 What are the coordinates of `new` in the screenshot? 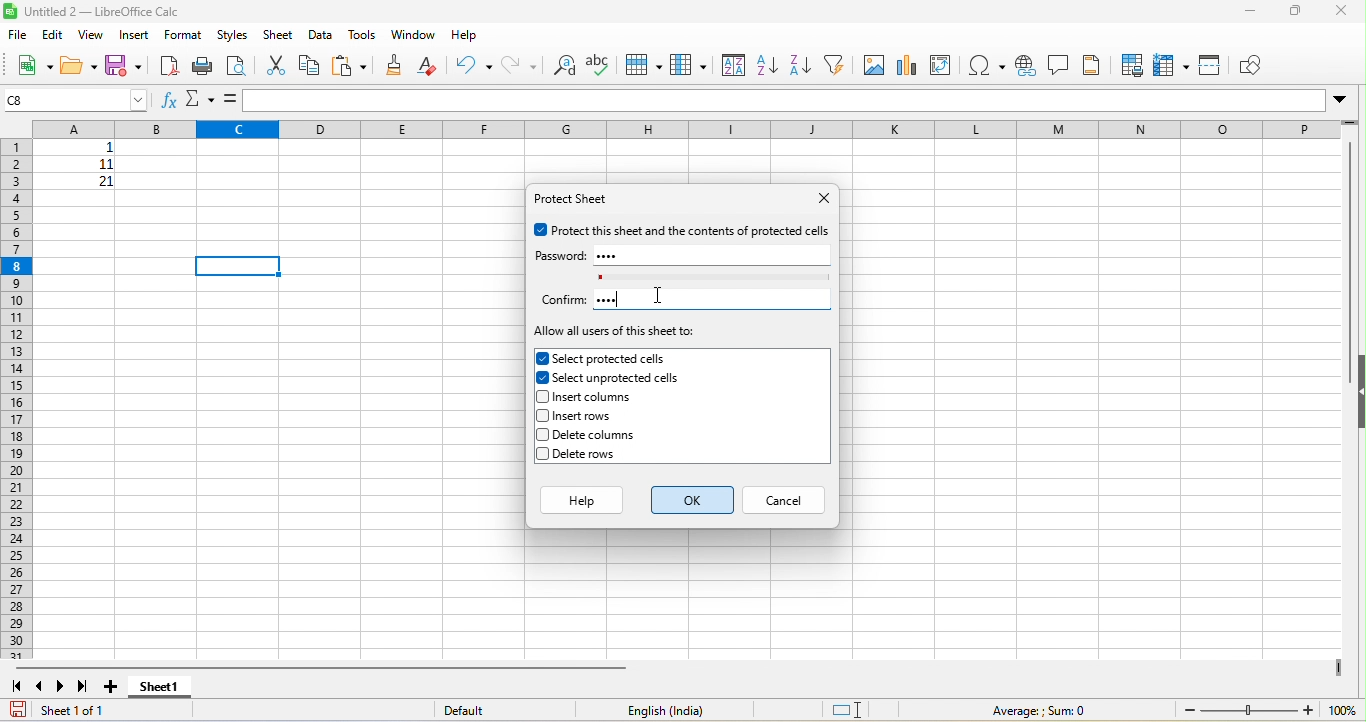 It's located at (33, 68).